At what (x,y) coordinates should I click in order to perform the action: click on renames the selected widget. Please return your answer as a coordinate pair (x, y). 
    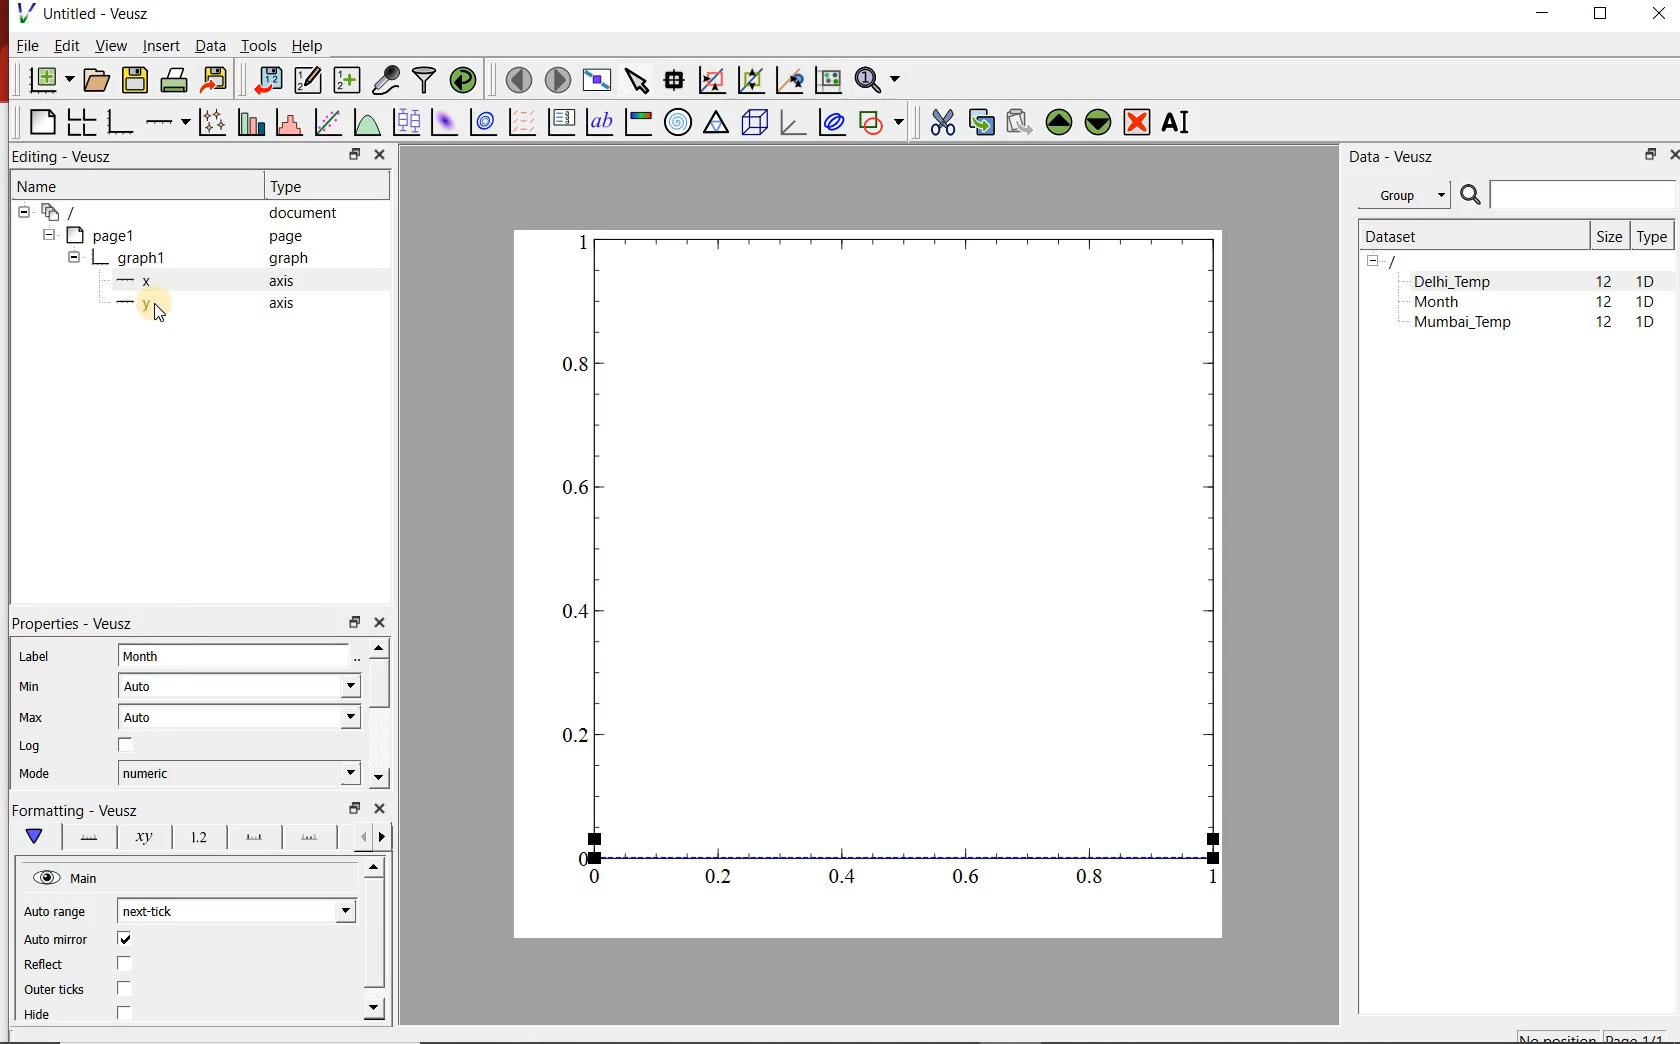
    Looking at the image, I should click on (1177, 123).